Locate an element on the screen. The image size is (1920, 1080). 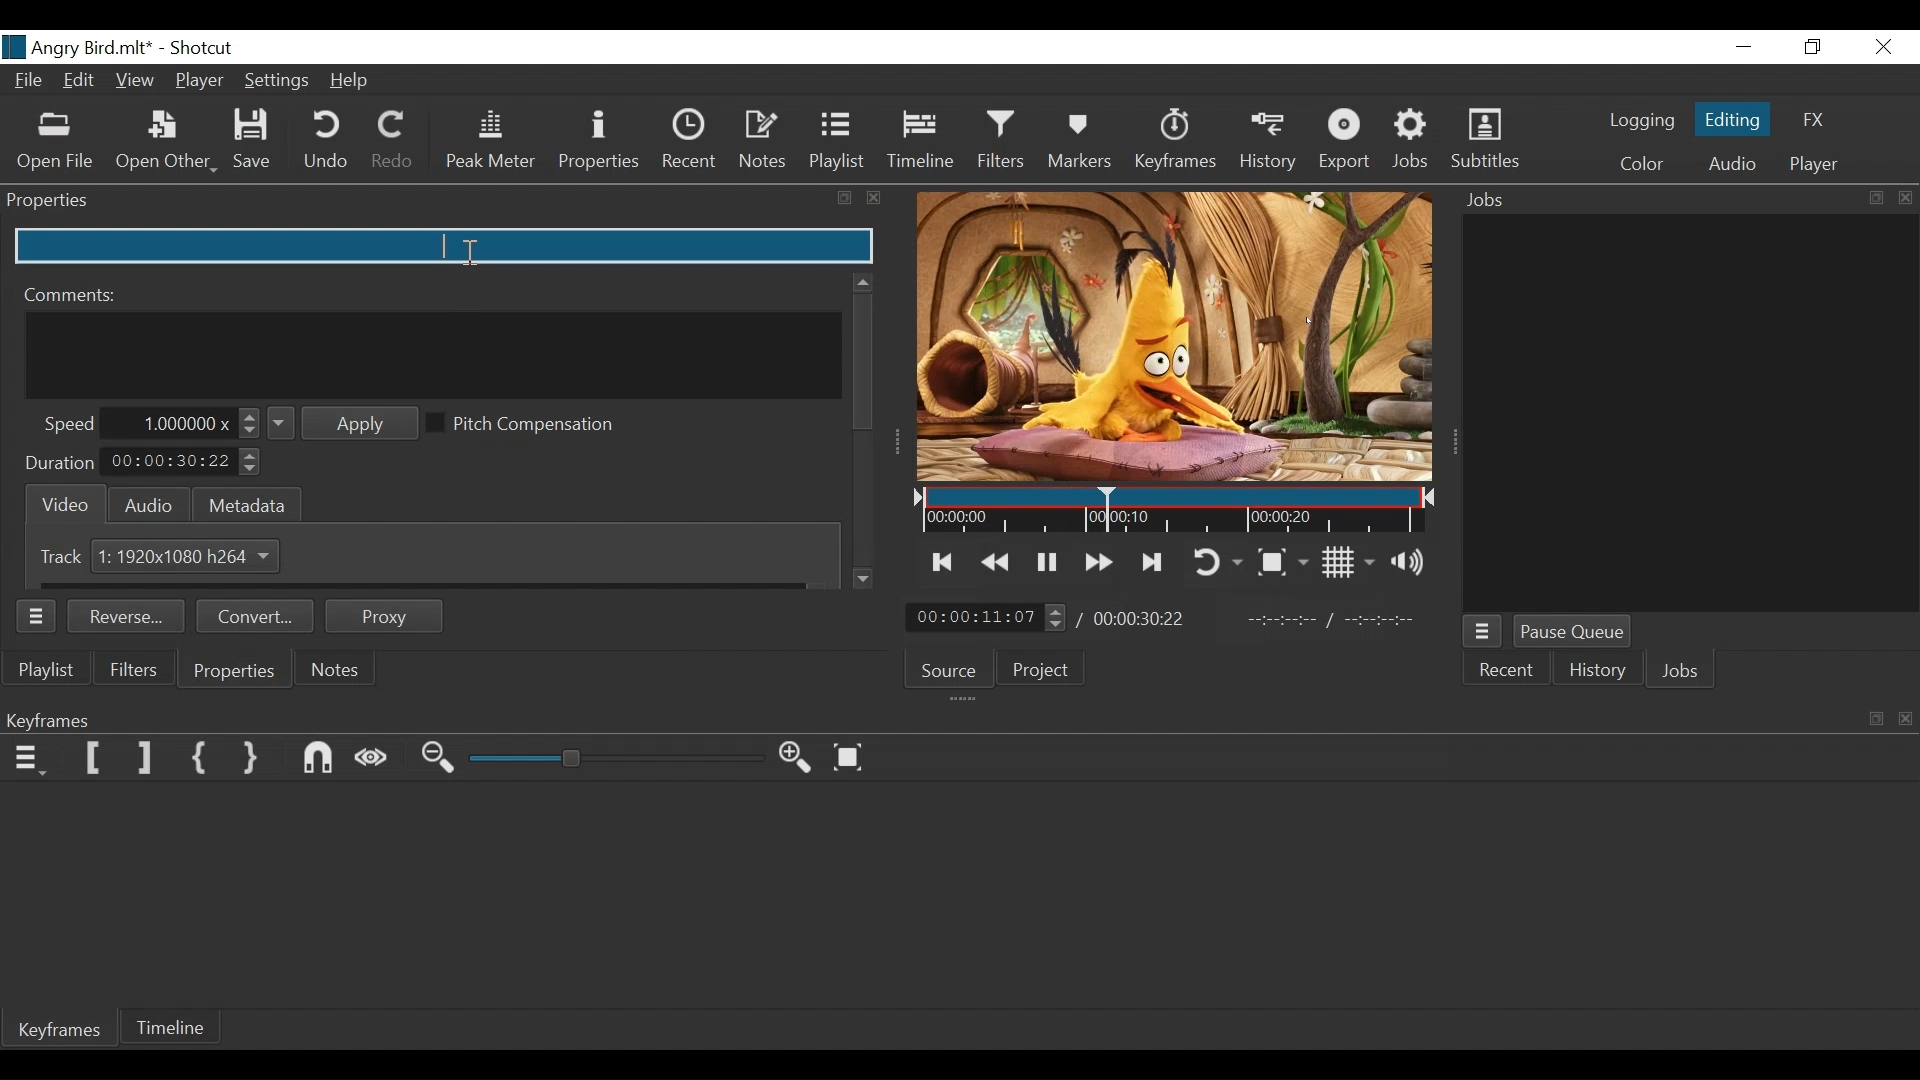
Current position is located at coordinates (986, 617).